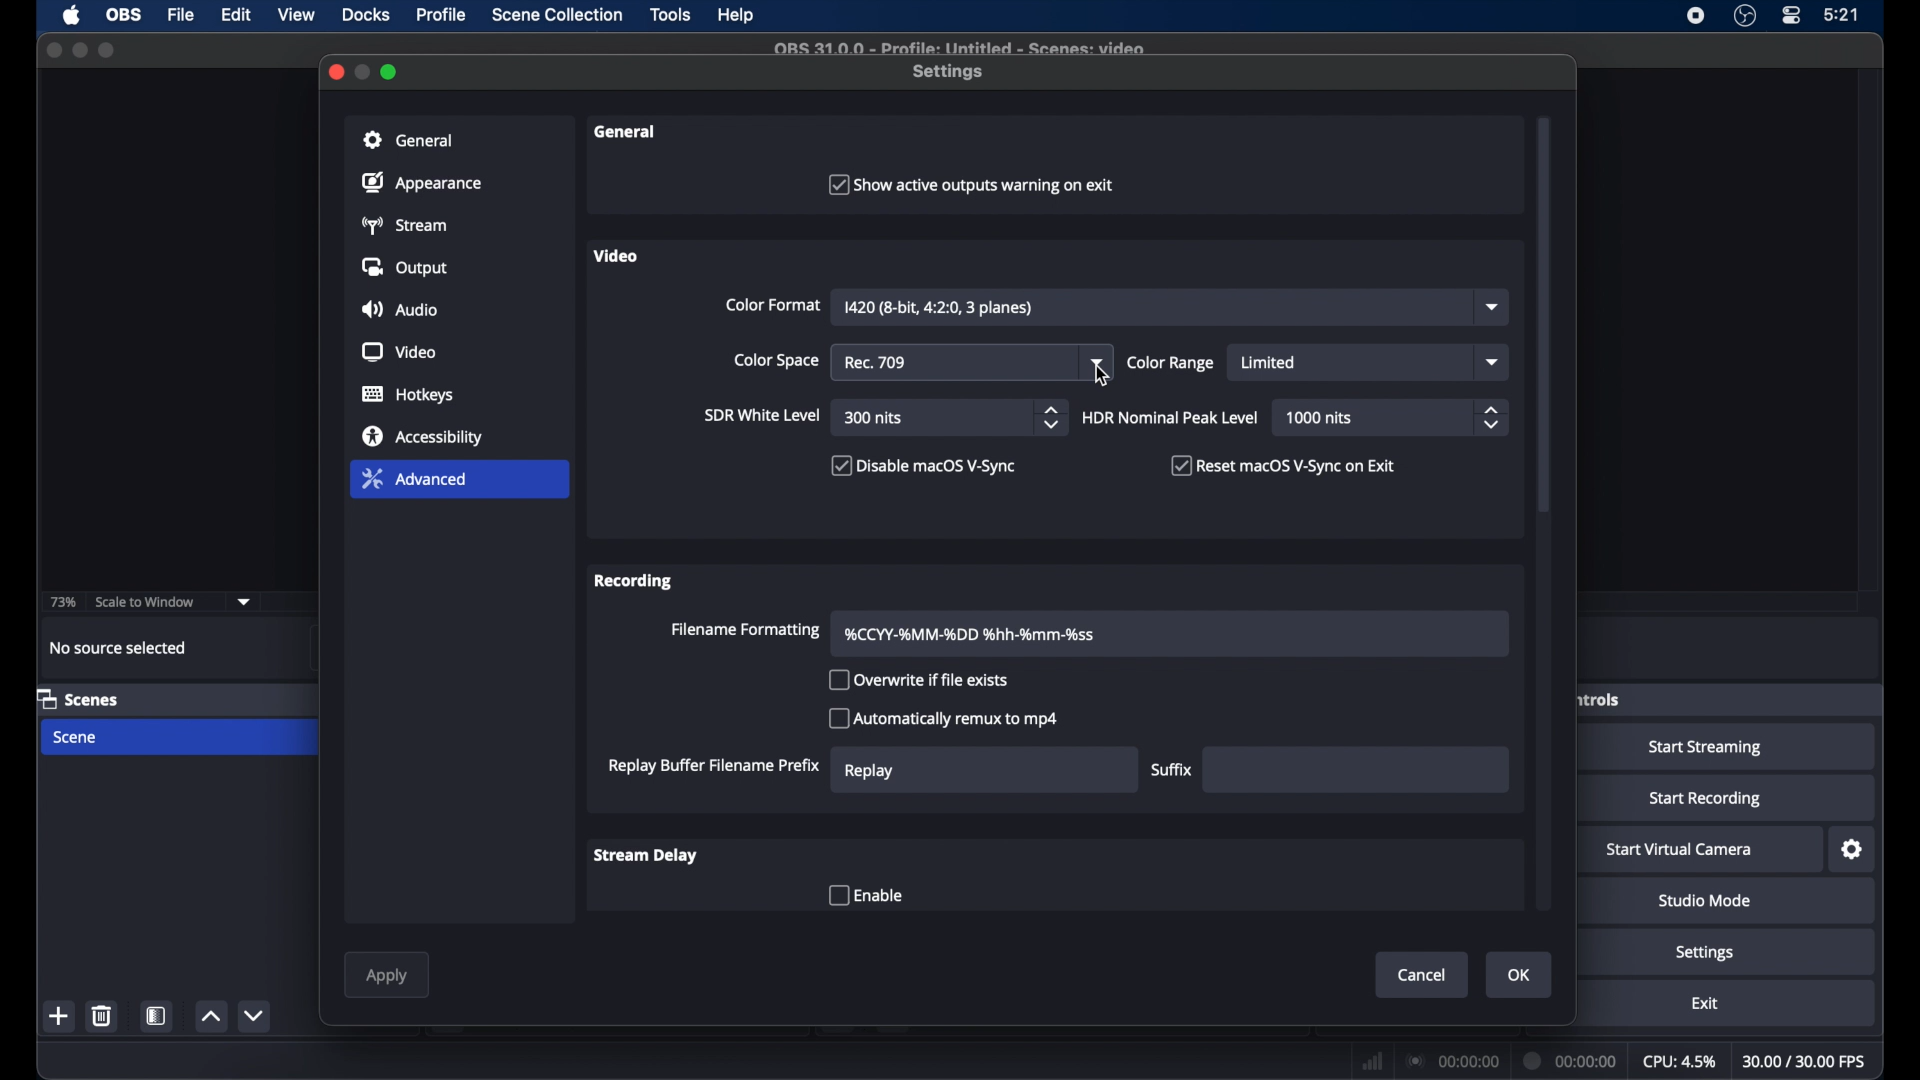 The width and height of the screenshot is (1920, 1080). What do you see at coordinates (959, 49) in the screenshot?
I see `file name` at bounding box center [959, 49].